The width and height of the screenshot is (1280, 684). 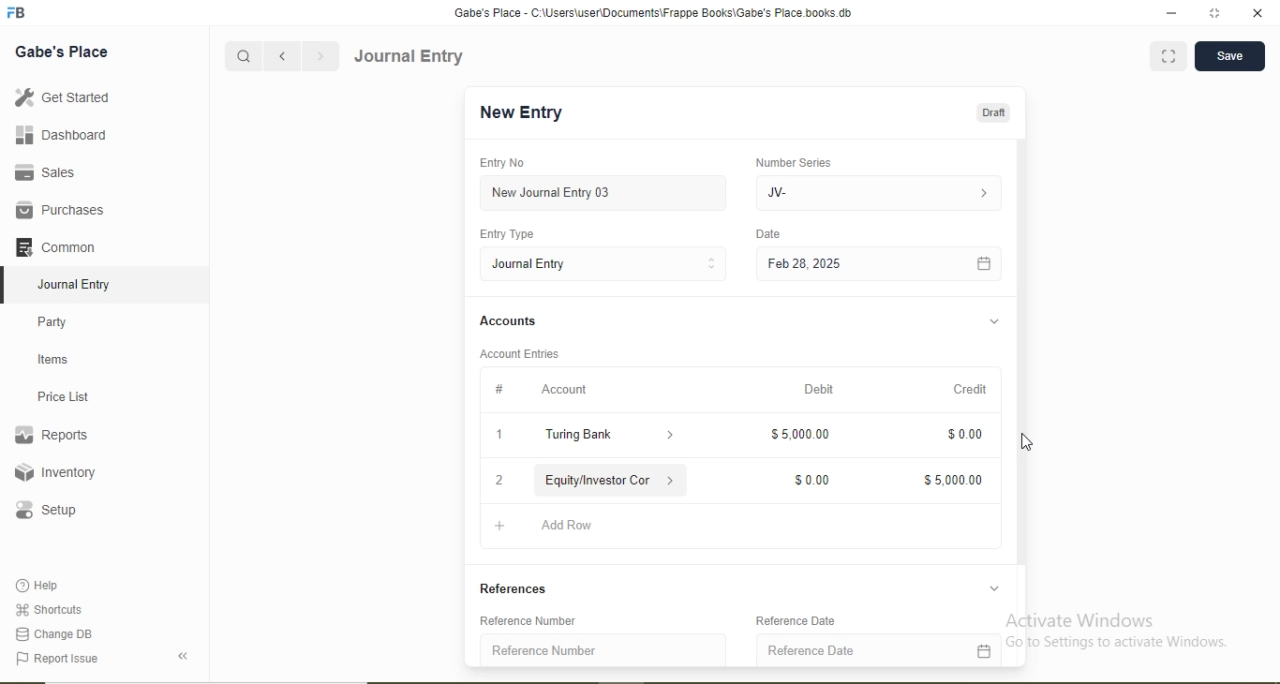 What do you see at coordinates (39, 585) in the screenshot?
I see `Help` at bounding box center [39, 585].